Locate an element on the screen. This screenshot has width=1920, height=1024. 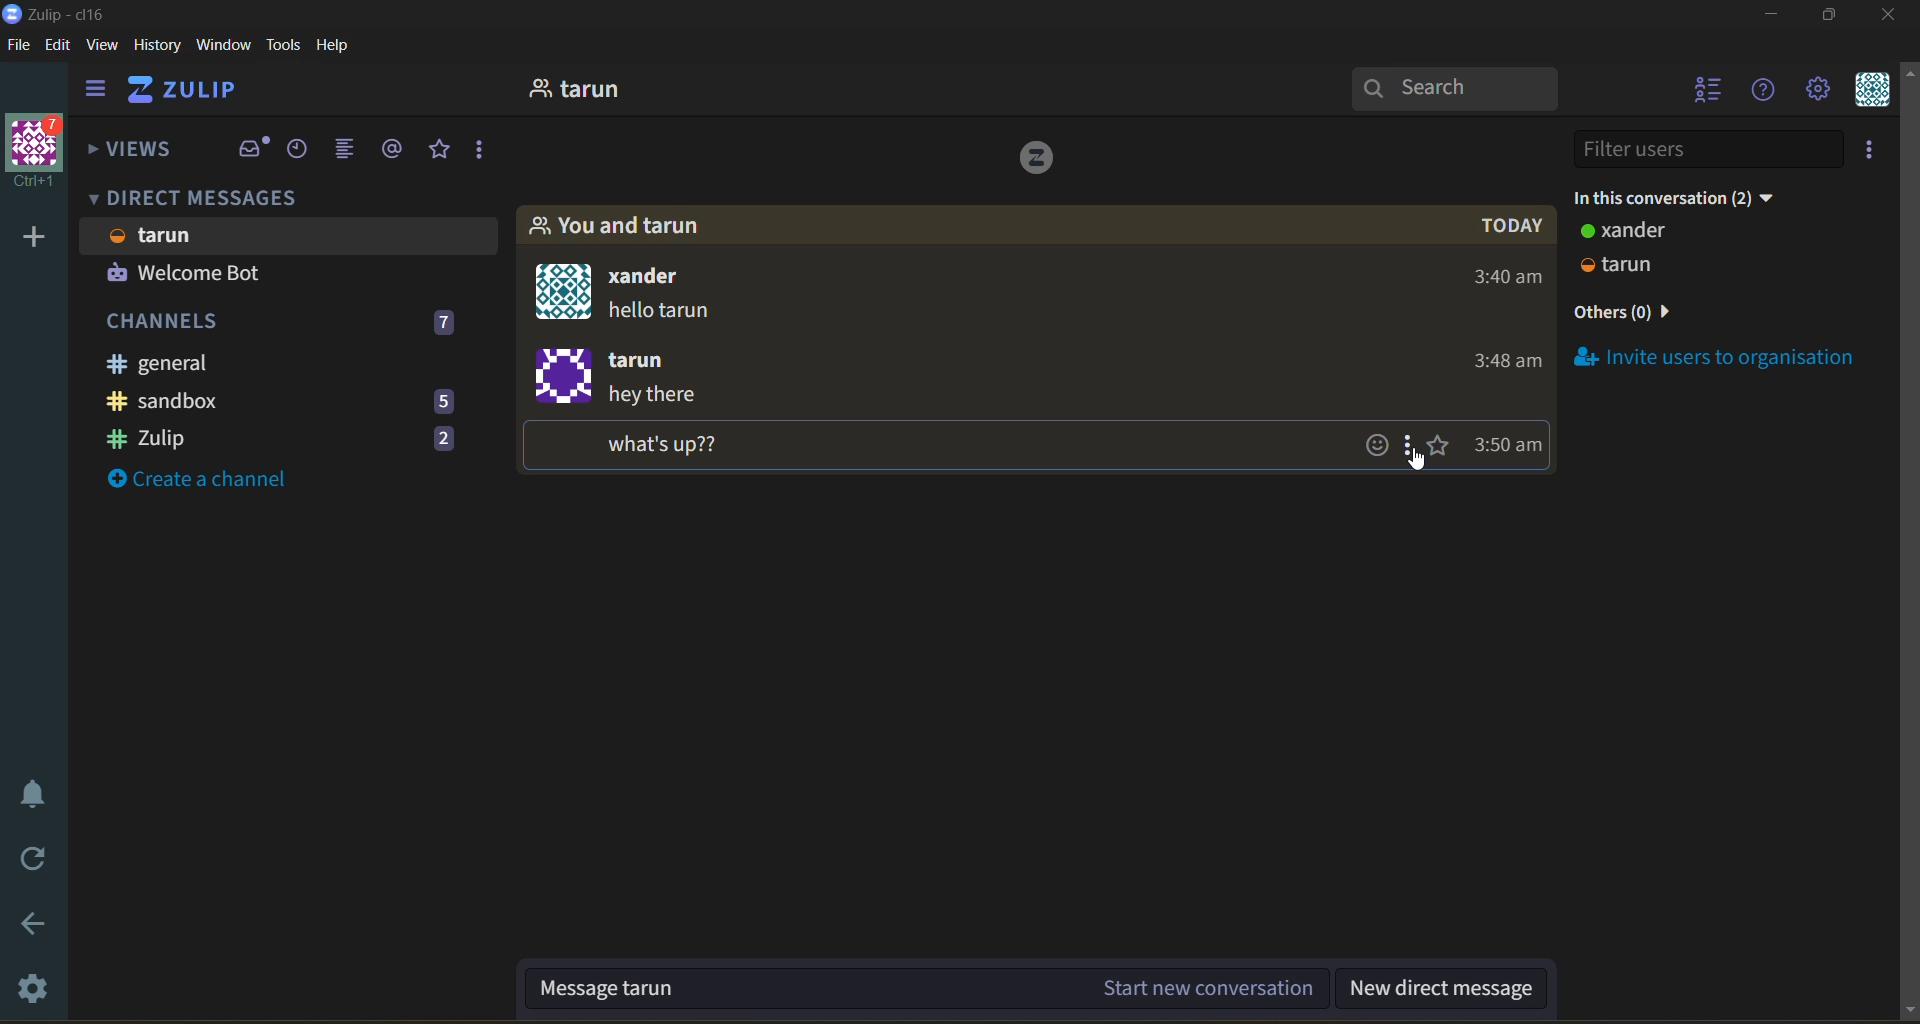
message actions is located at coordinates (1413, 444).